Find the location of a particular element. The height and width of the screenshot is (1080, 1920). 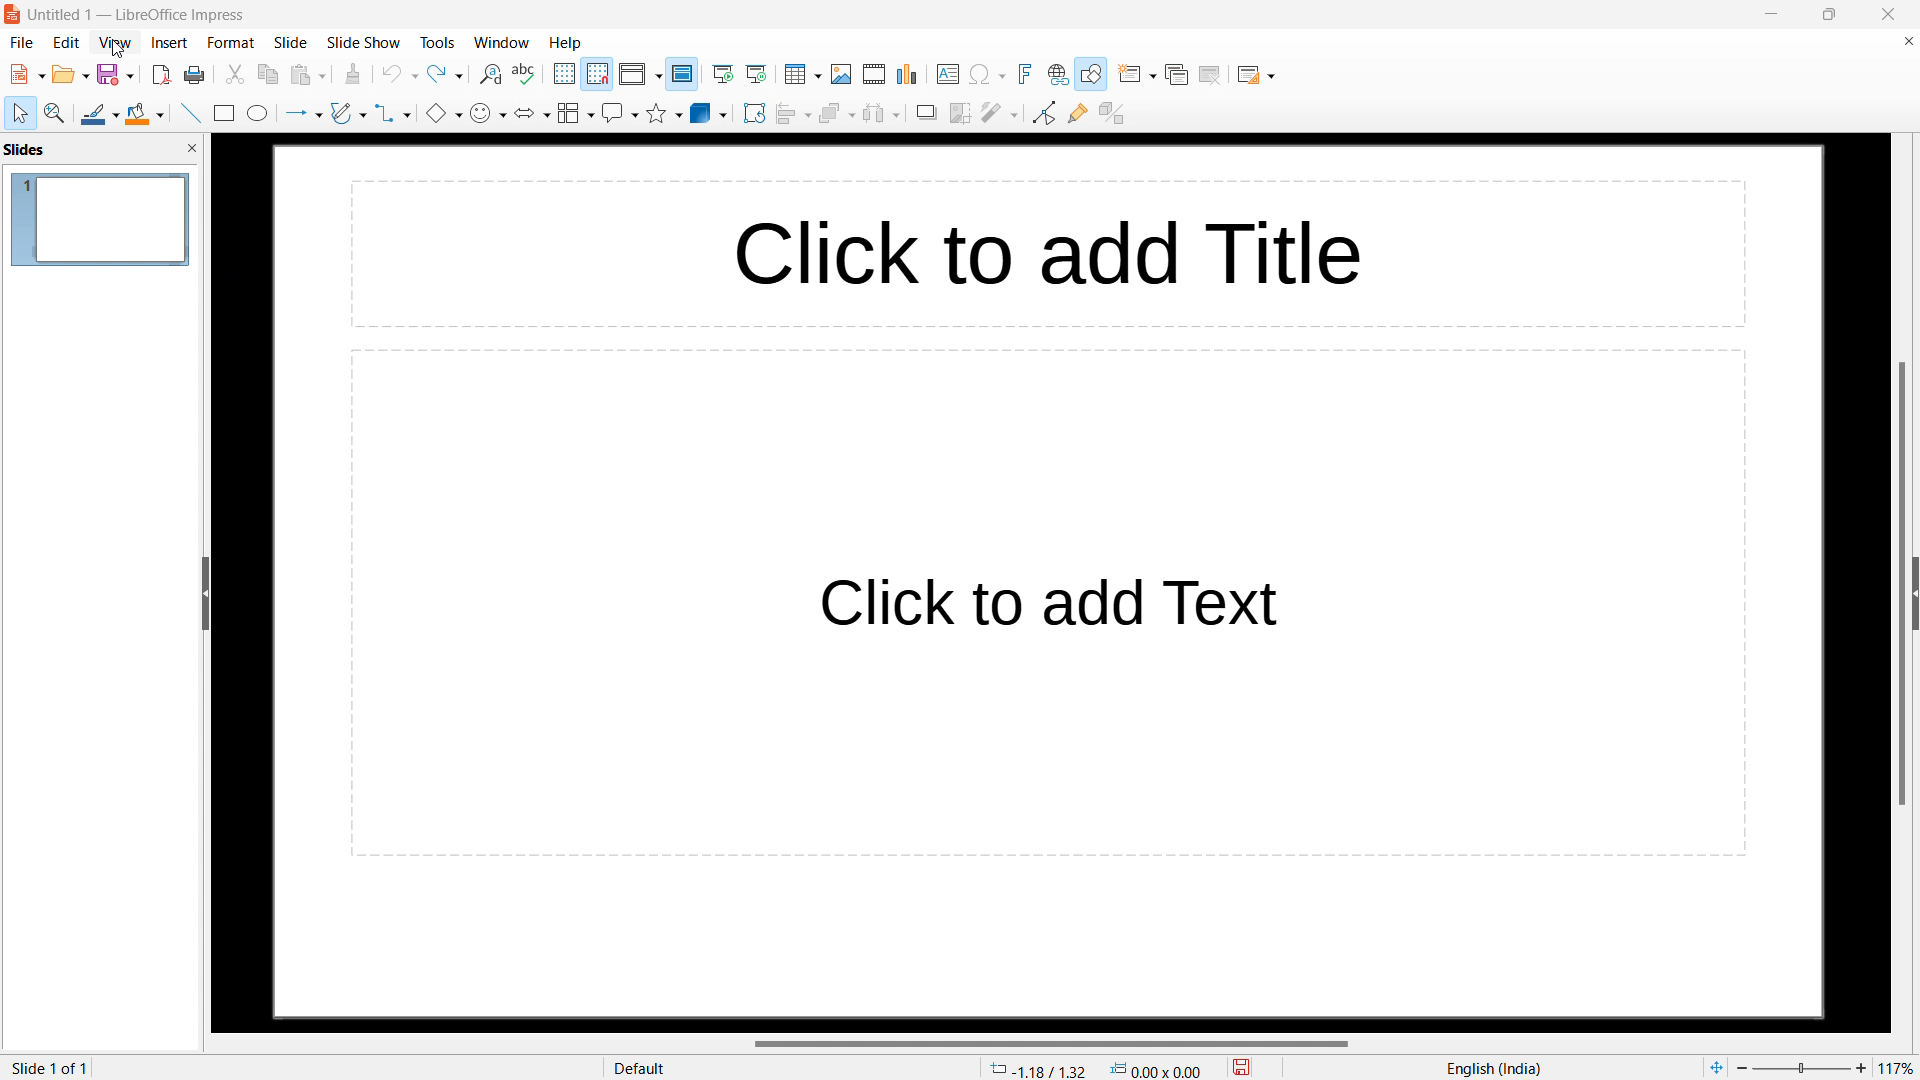

slide 1 is located at coordinates (101, 220).